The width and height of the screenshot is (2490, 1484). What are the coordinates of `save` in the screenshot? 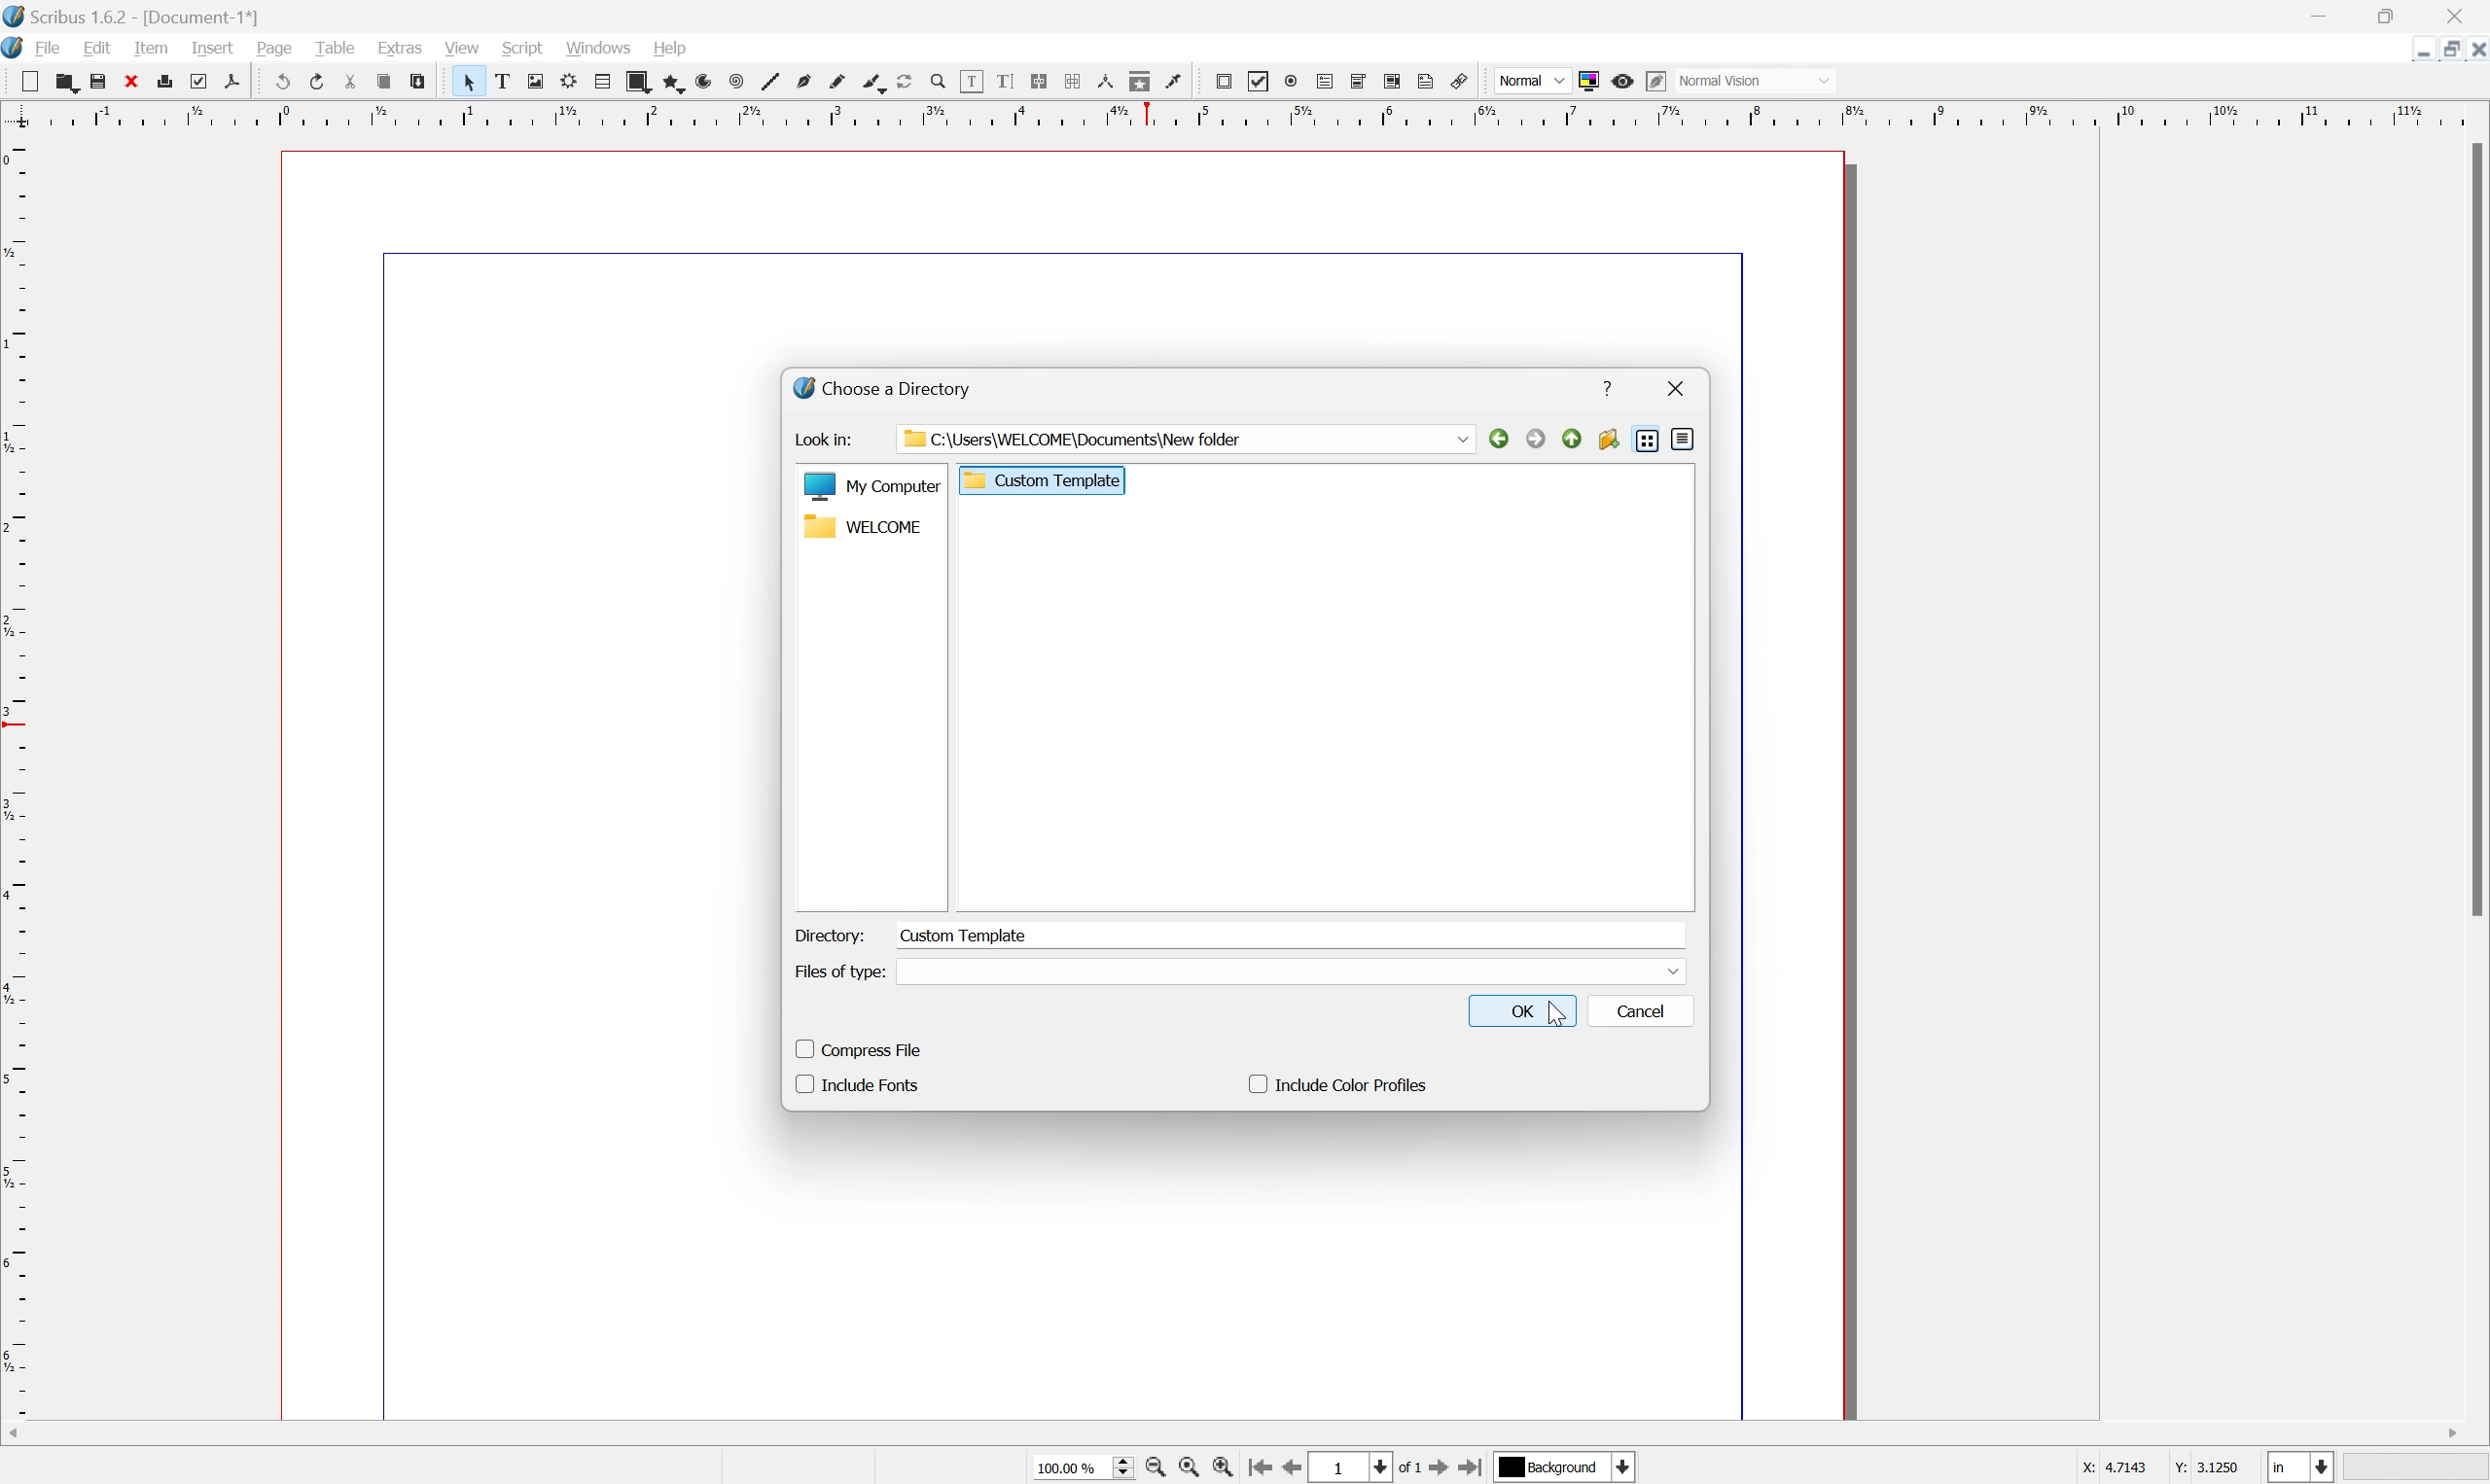 It's located at (98, 77).